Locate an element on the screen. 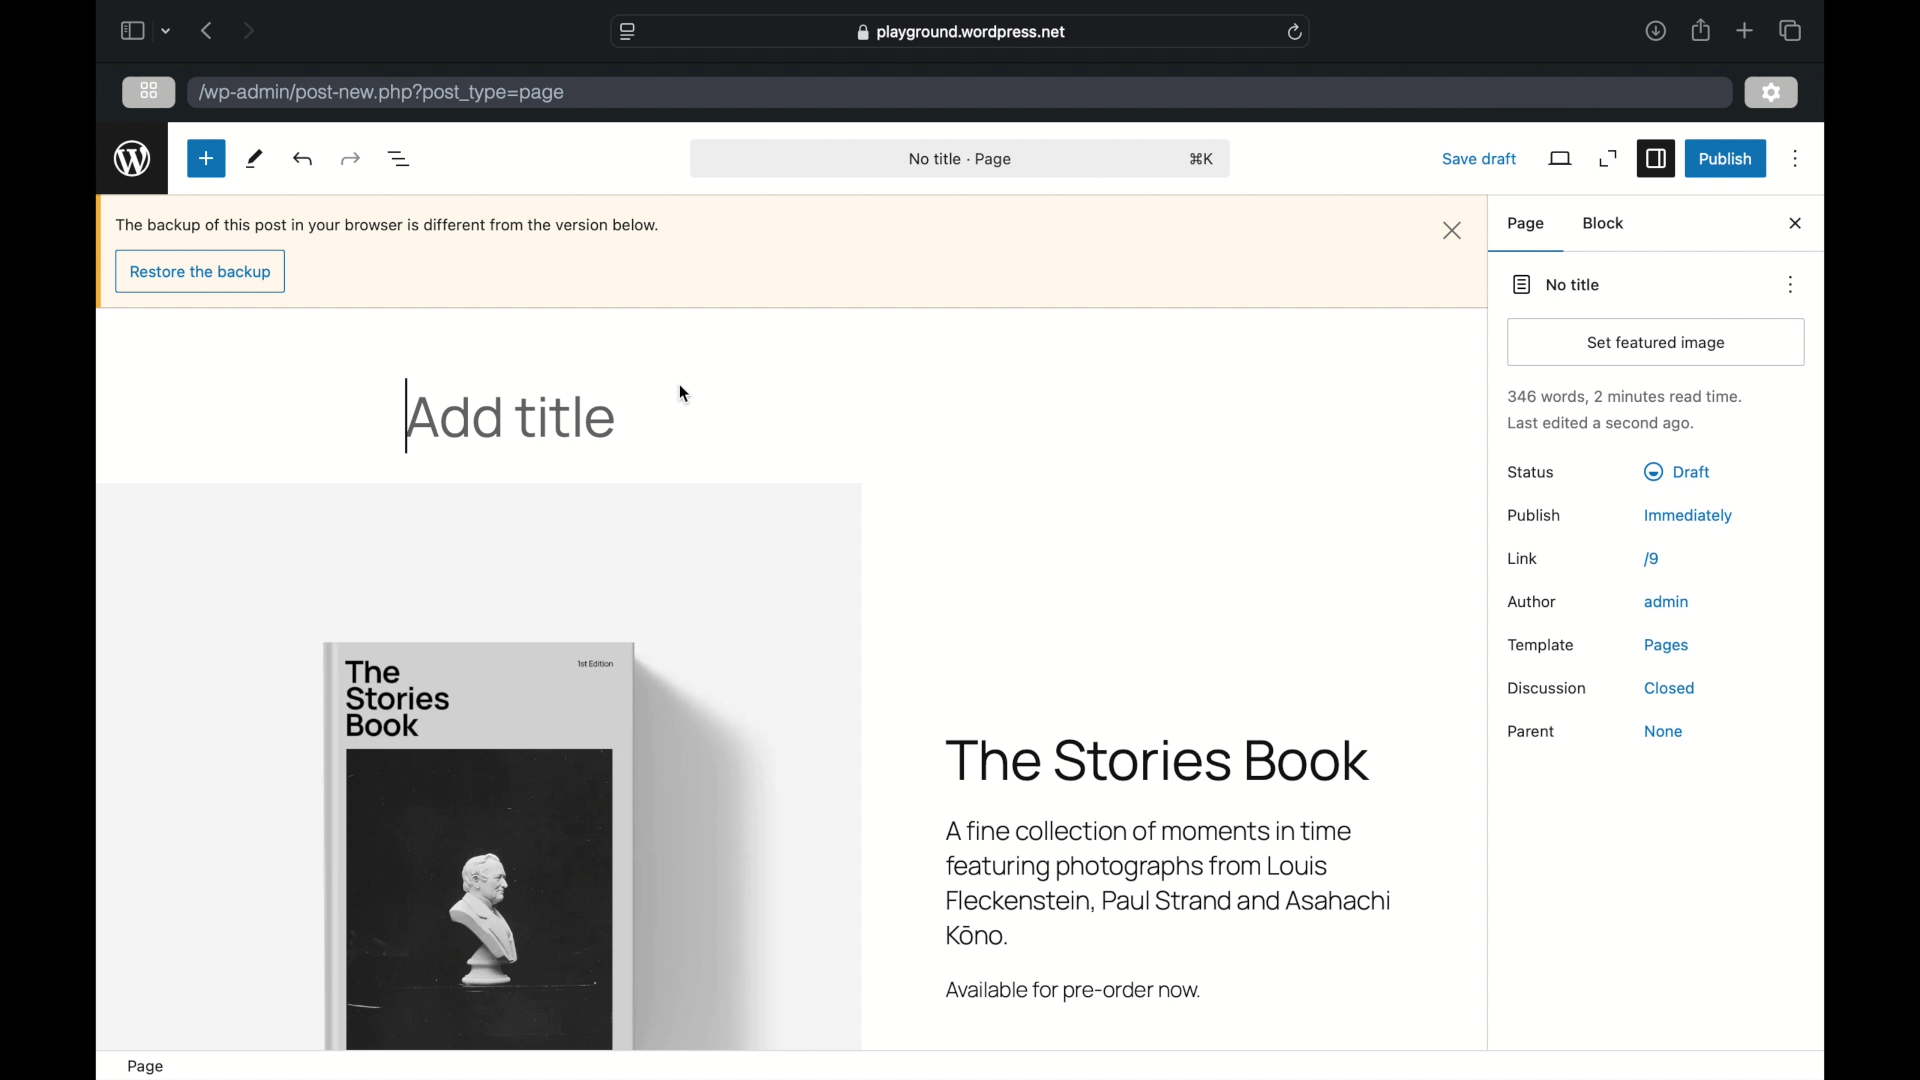 Image resolution: width=1920 pixels, height=1080 pixels. admin is located at coordinates (1668, 602).